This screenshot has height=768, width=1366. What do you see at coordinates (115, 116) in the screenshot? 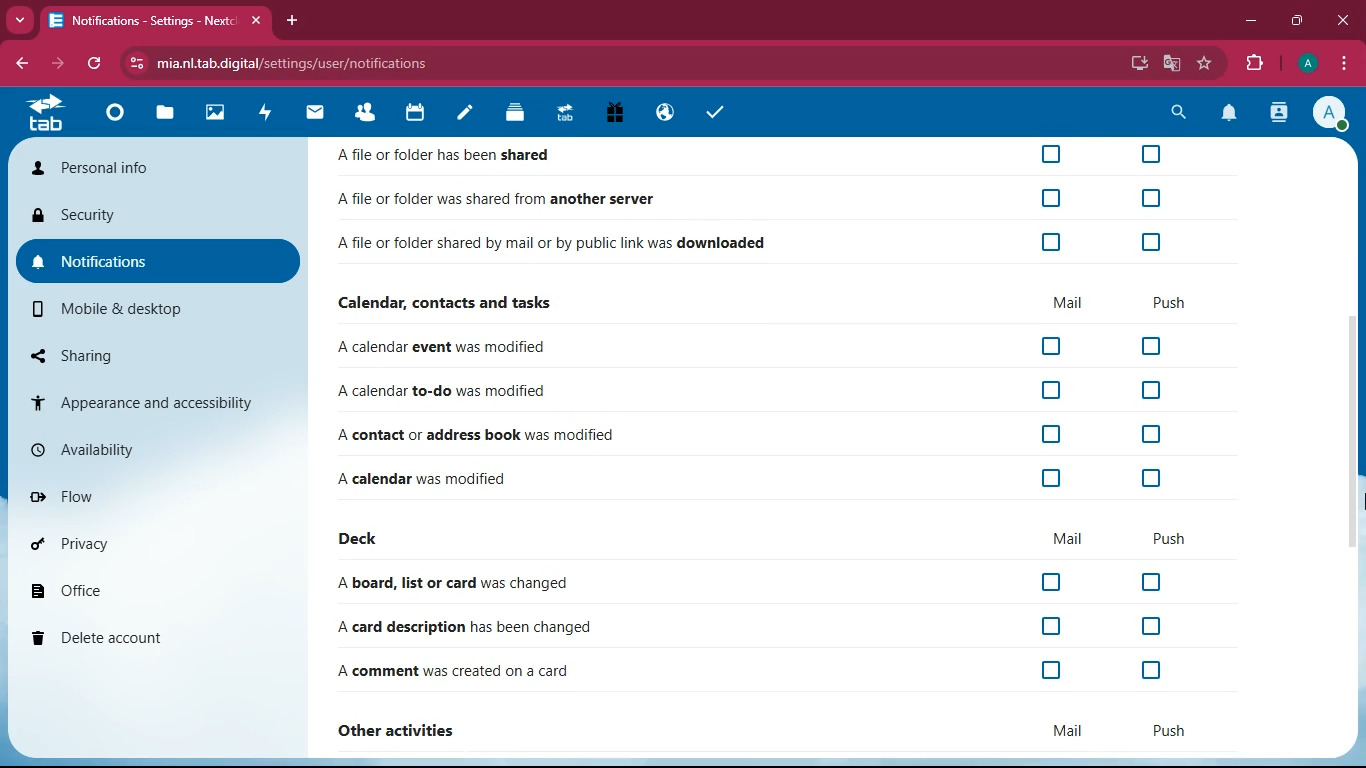
I see `Dashboard` at bounding box center [115, 116].